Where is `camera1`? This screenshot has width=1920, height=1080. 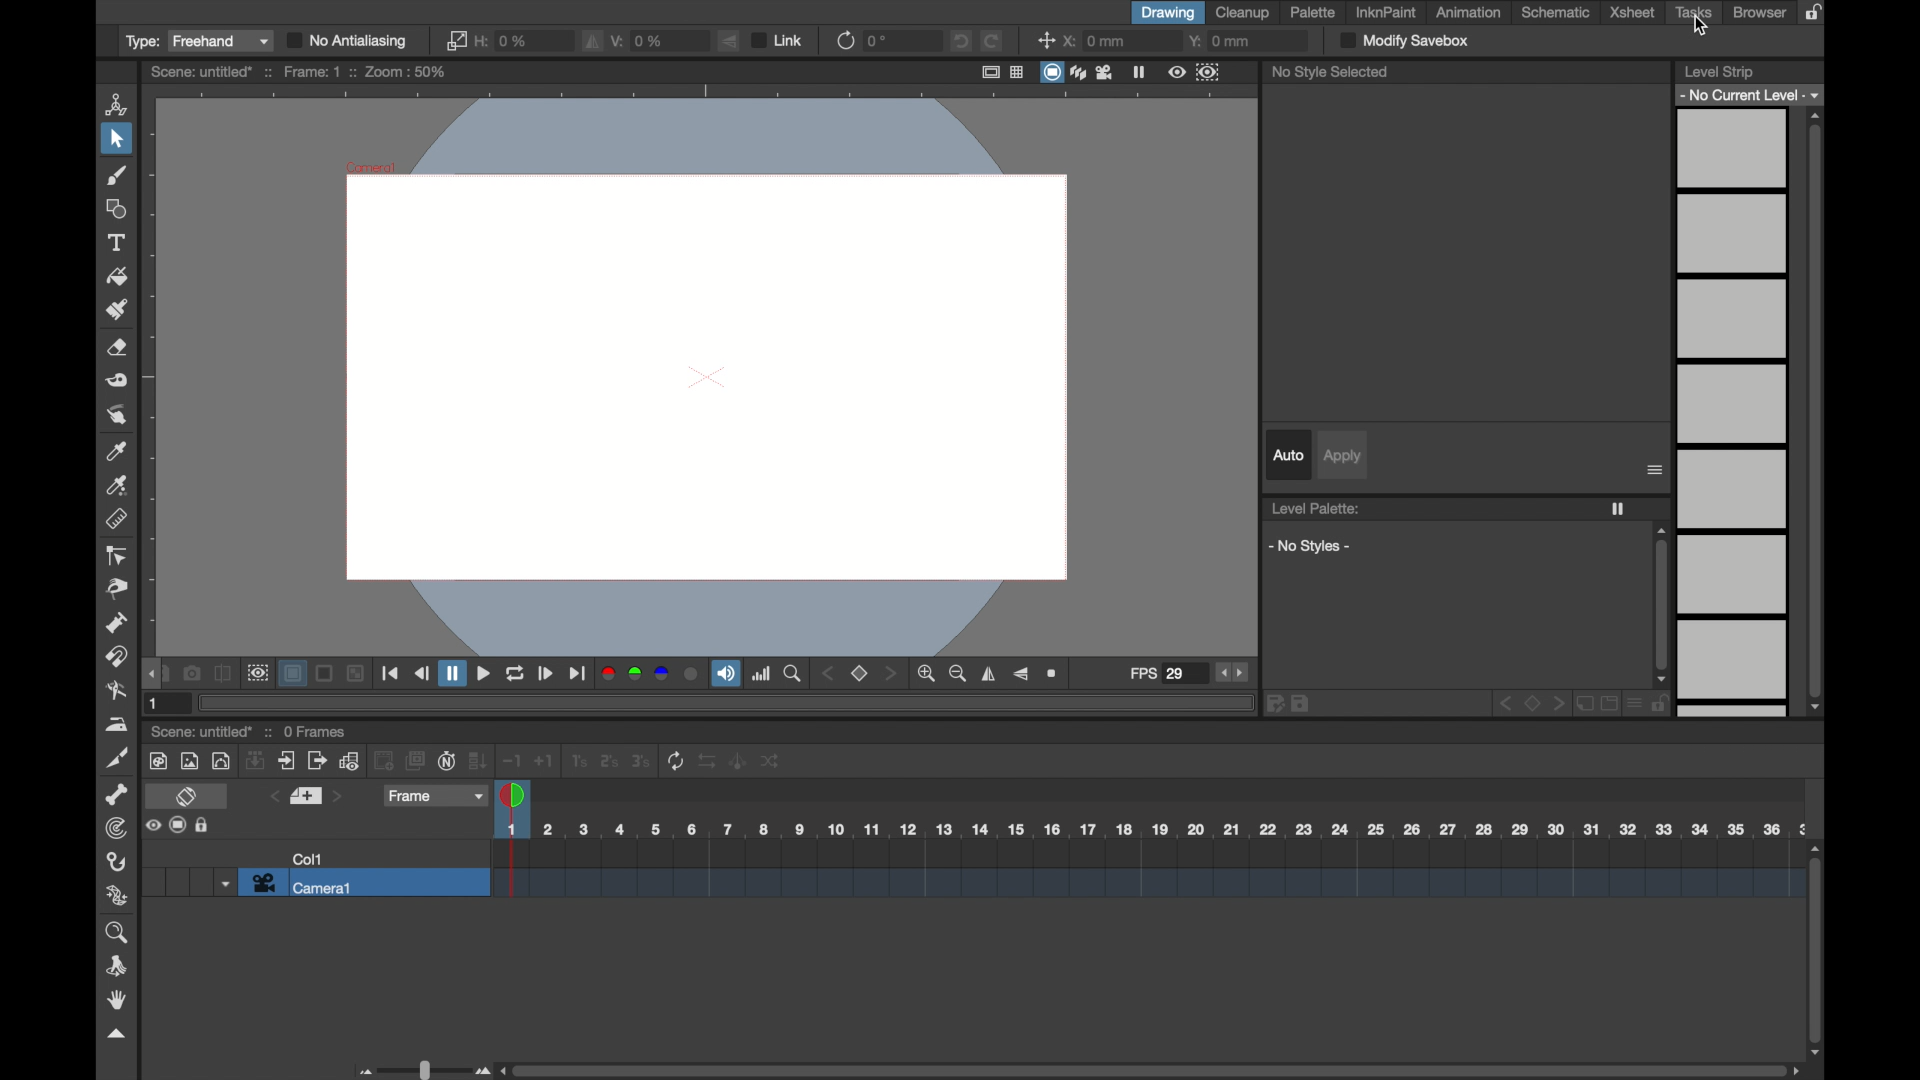
camera1 is located at coordinates (301, 885).